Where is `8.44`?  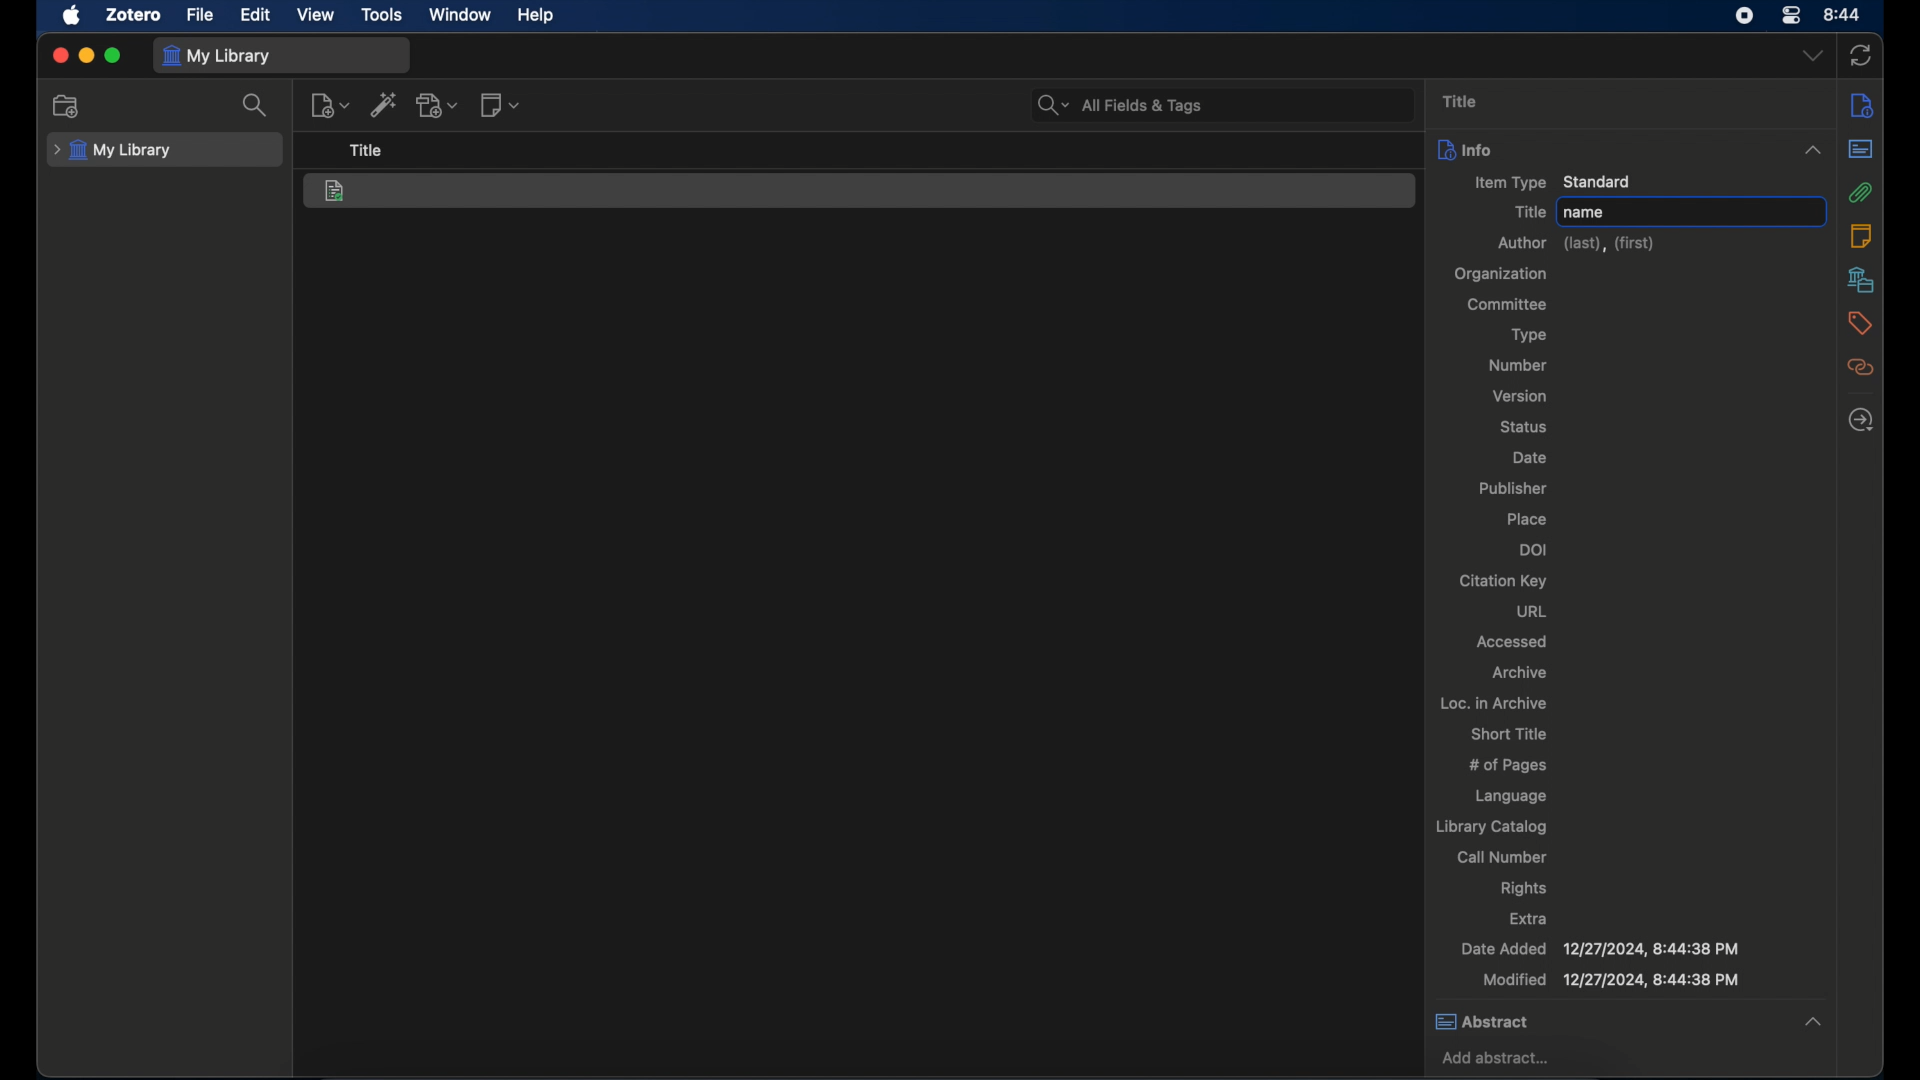
8.44 is located at coordinates (1844, 13).